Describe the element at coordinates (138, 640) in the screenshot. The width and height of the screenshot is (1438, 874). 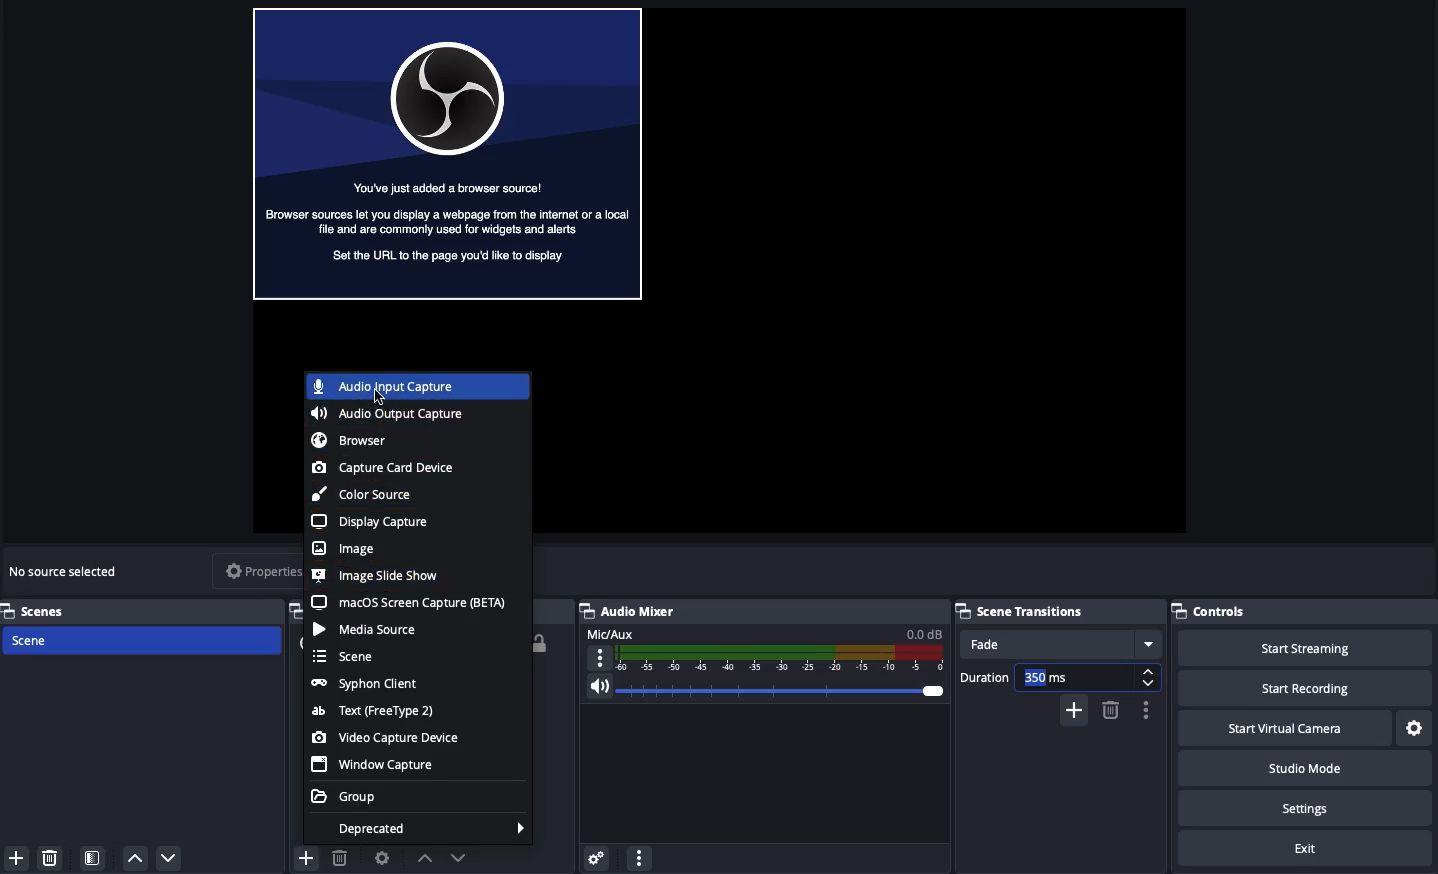
I see `Scene` at that location.